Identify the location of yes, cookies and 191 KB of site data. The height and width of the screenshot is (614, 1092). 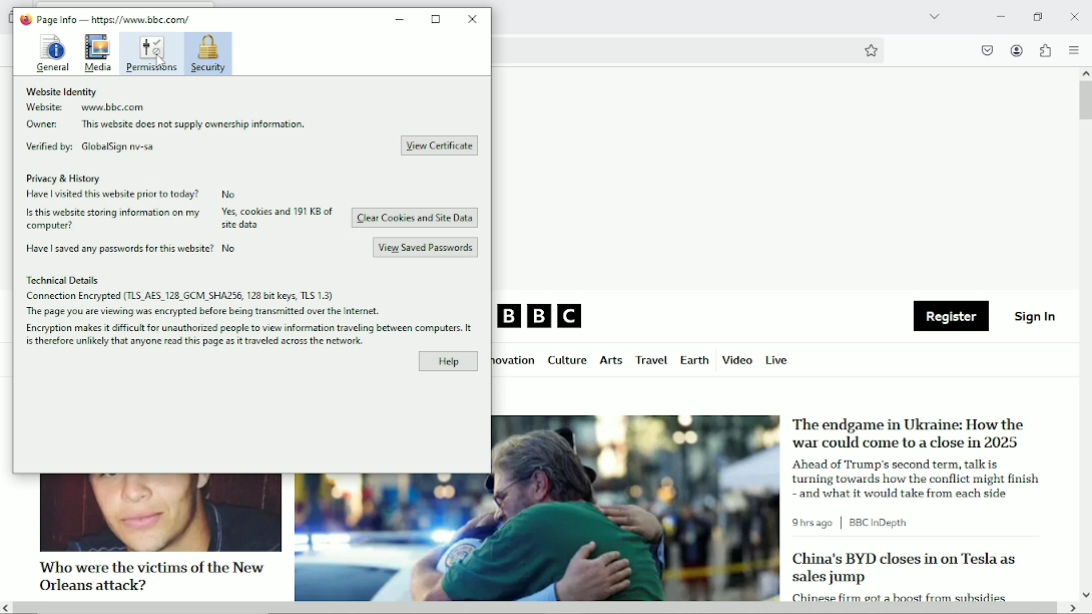
(281, 219).